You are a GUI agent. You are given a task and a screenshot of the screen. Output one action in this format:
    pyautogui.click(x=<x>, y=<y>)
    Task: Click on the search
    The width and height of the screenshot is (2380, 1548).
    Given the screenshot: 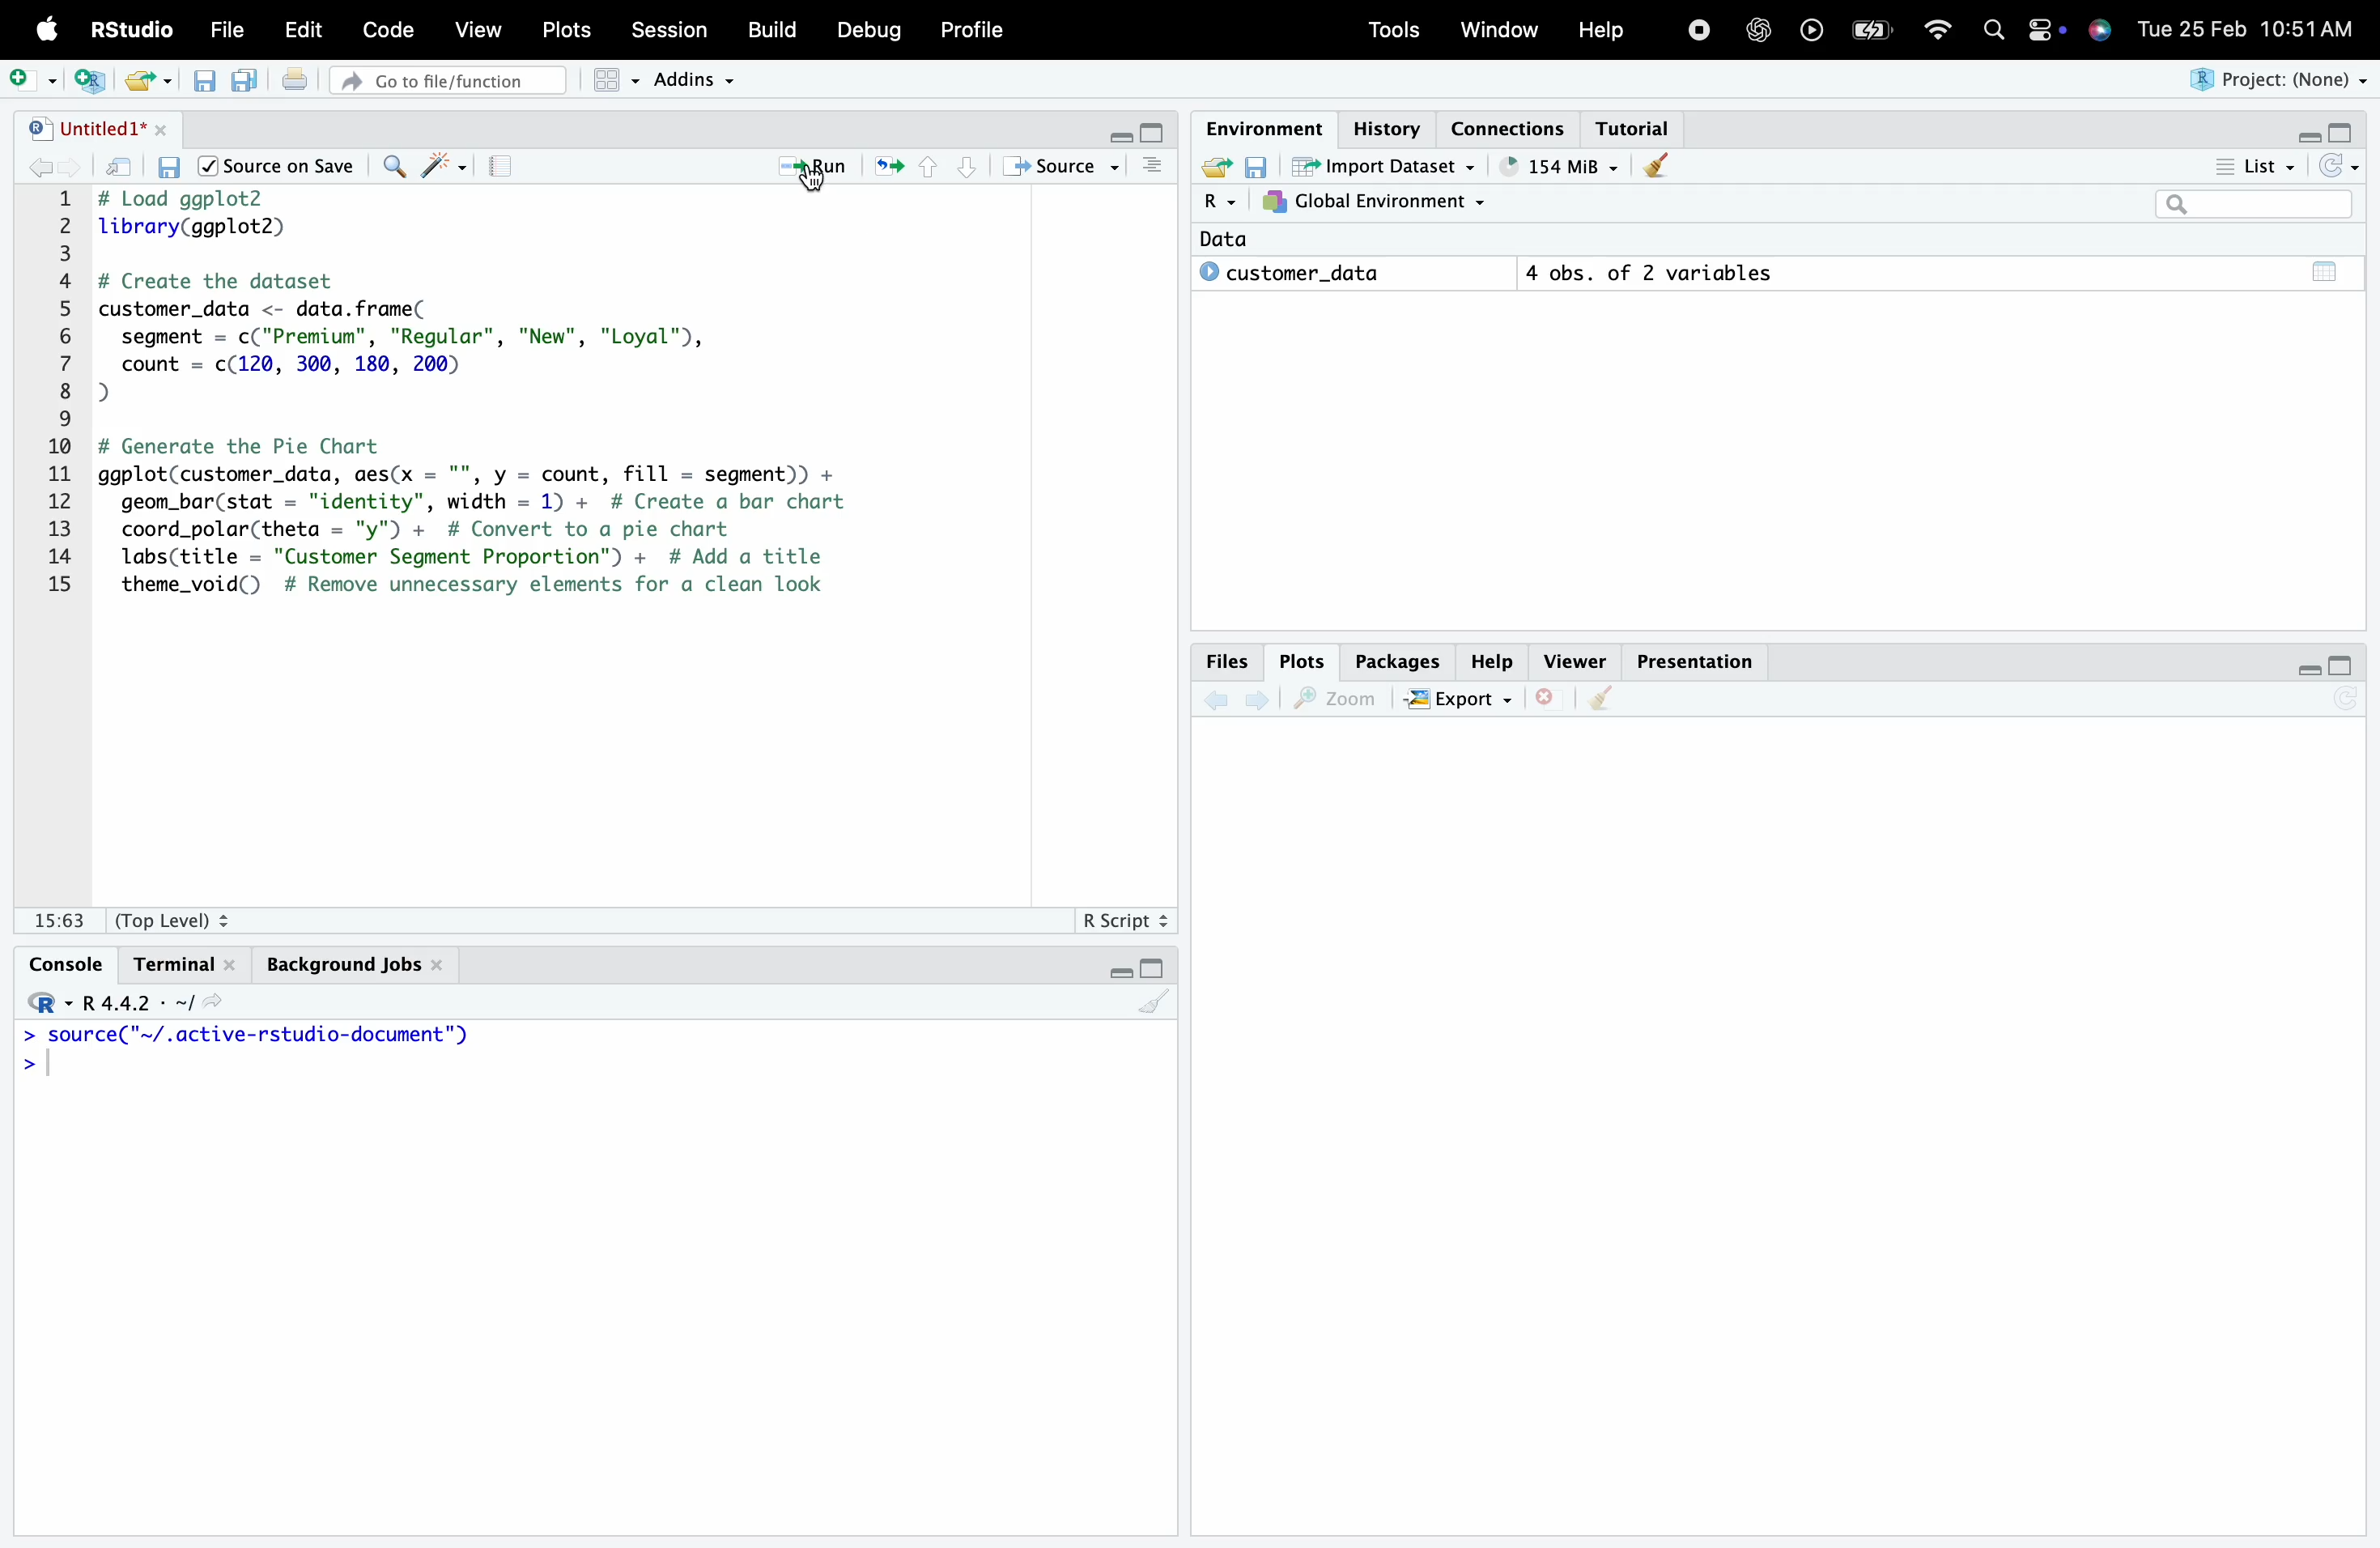 What is the action you would take?
    pyautogui.click(x=2000, y=33)
    